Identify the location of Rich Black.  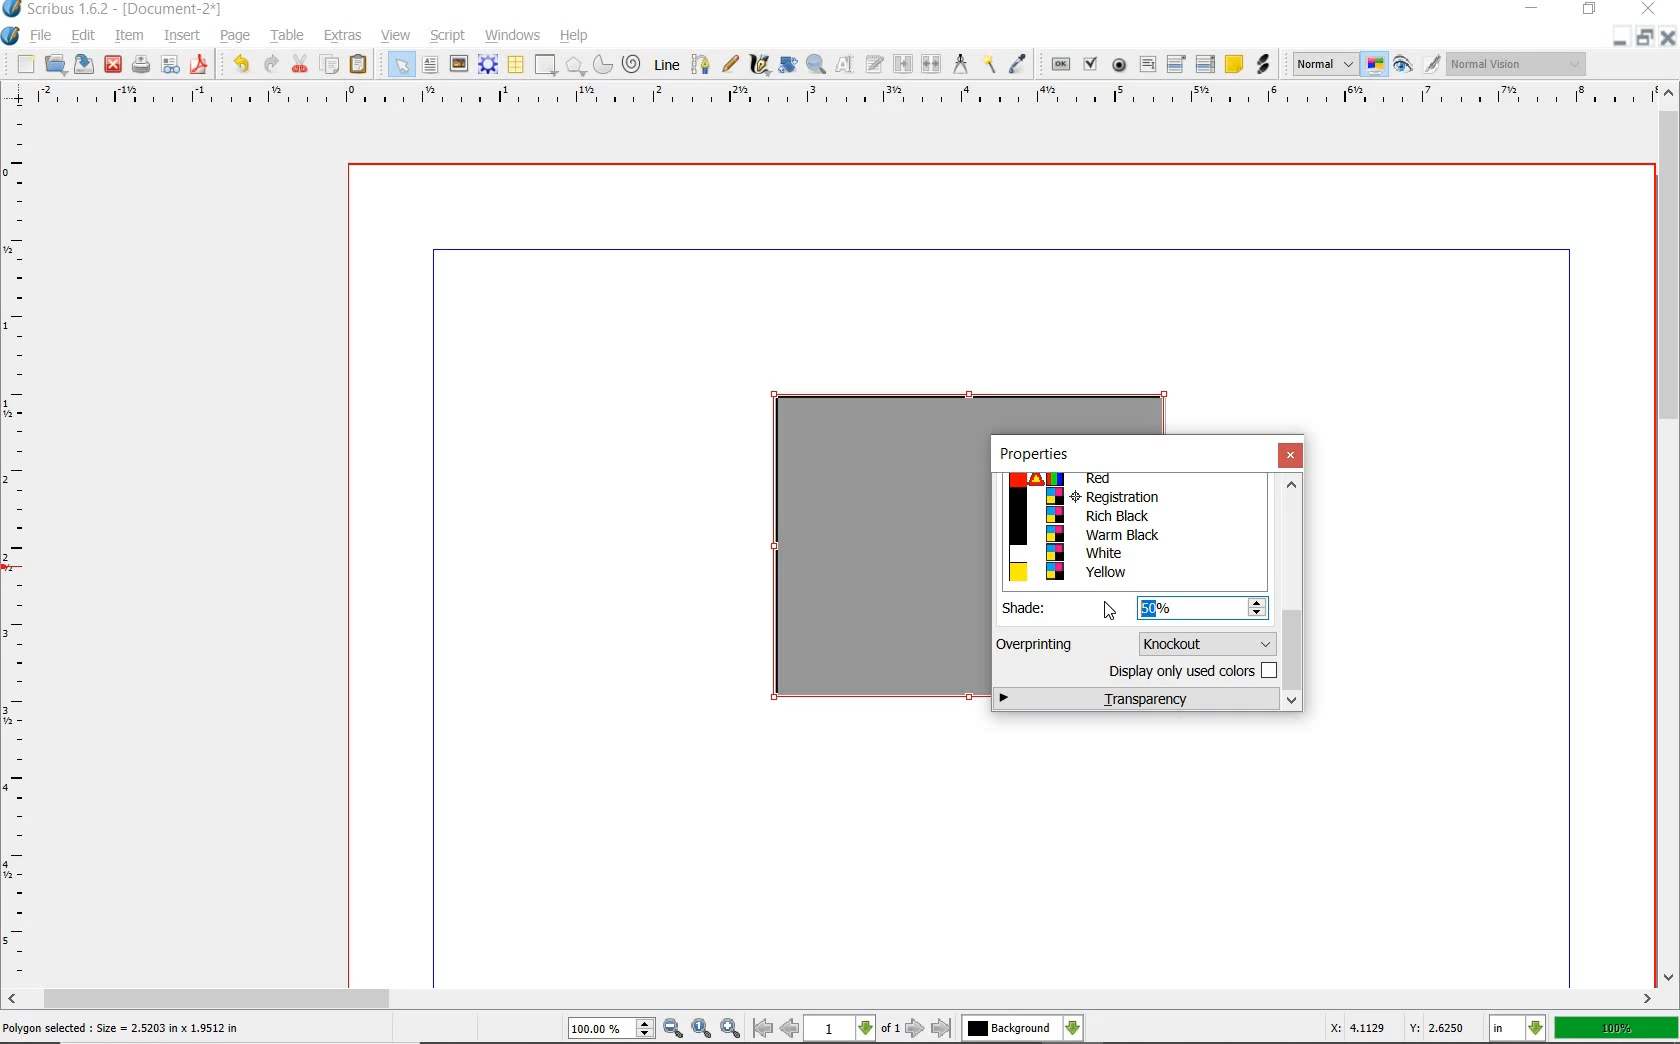
(1132, 517).